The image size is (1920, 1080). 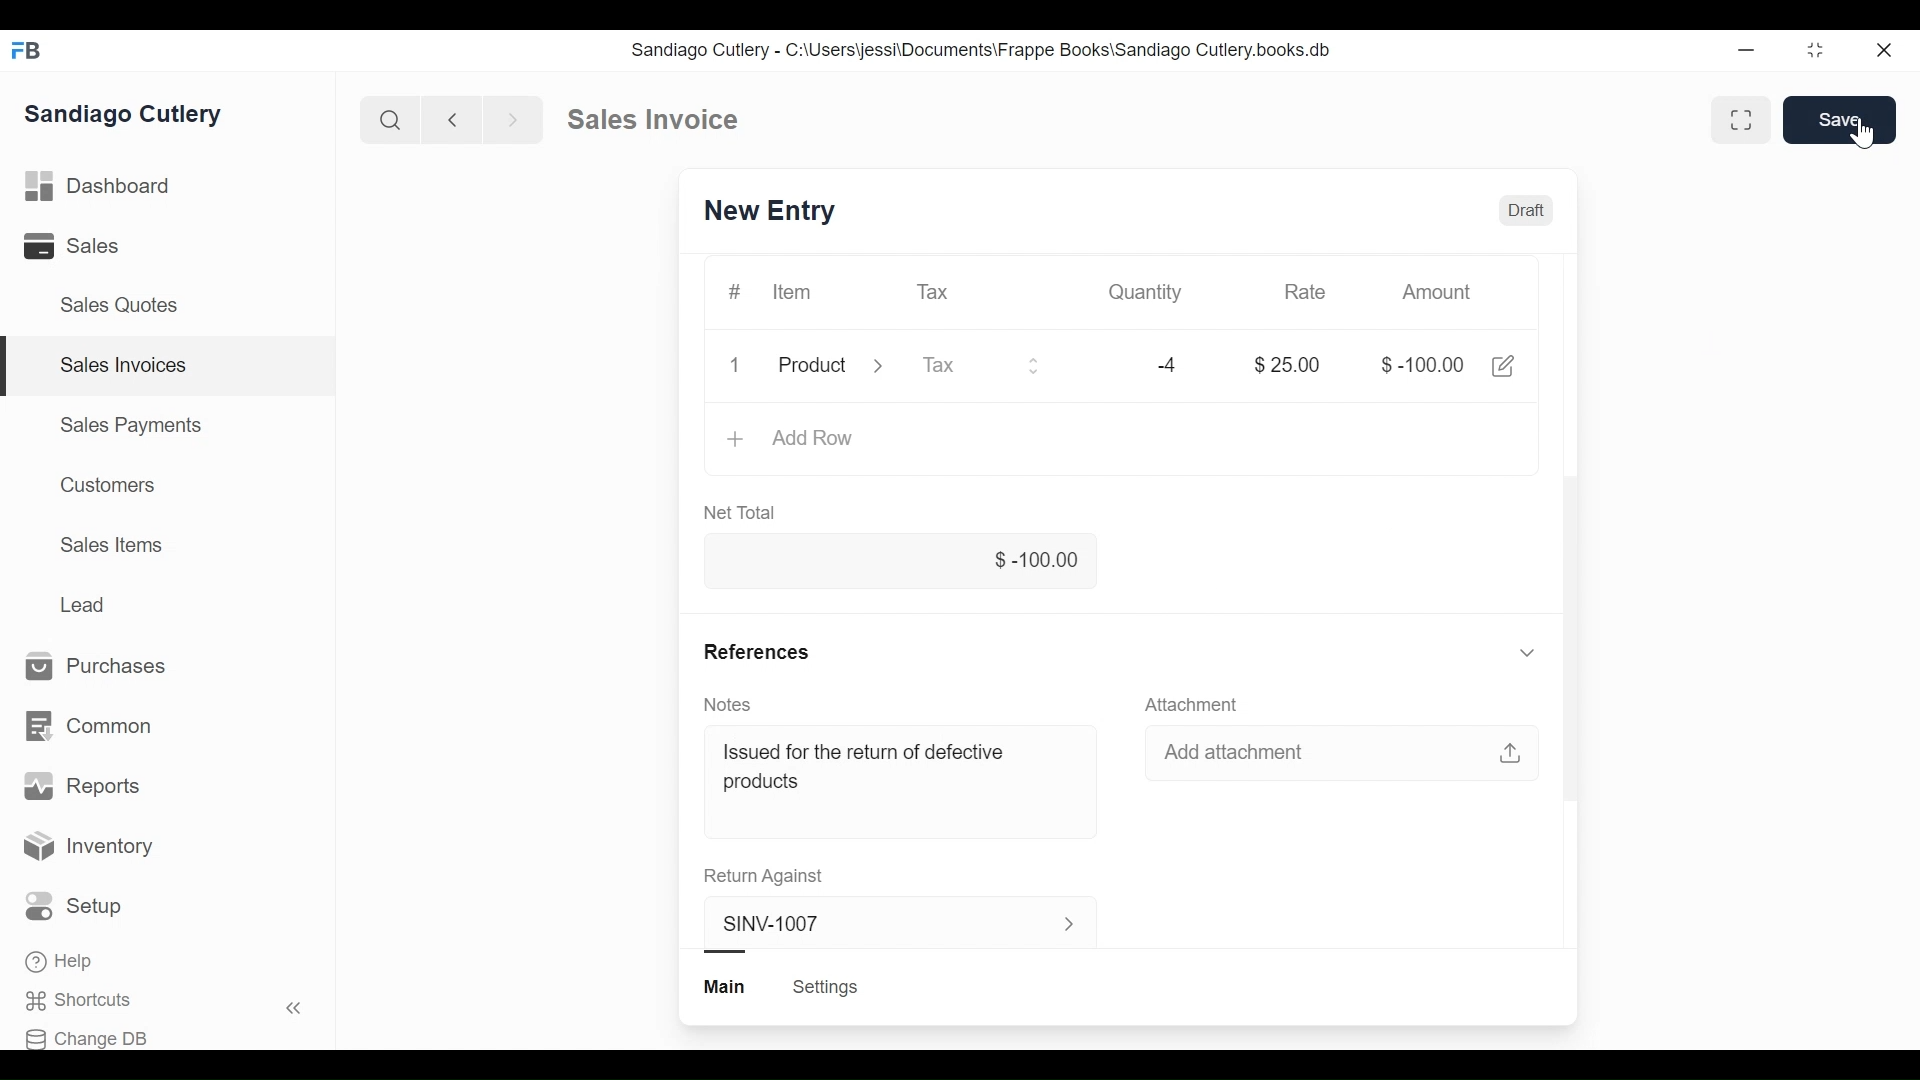 What do you see at coordinates (125, 365) in the screenshot?
I see `Sales Invoices` at bounding box center [125, 365].